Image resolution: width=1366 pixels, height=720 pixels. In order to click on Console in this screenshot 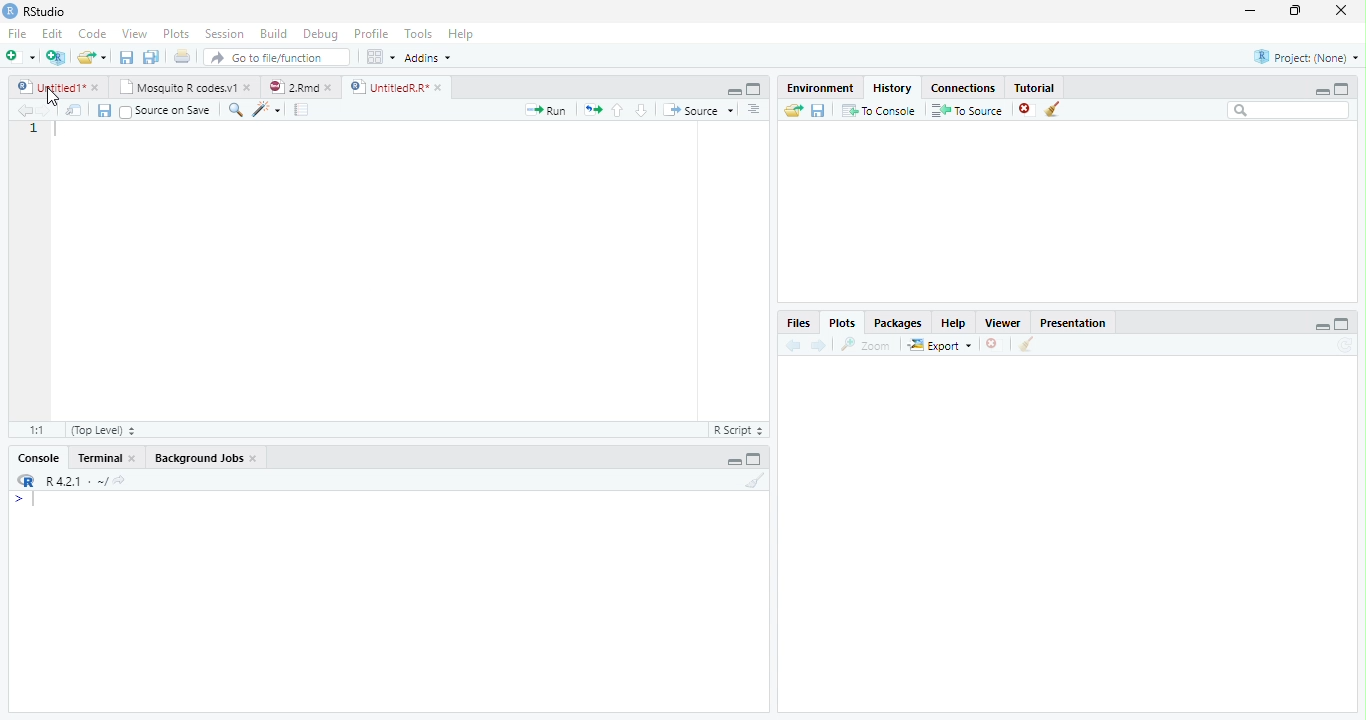, I will do `click(38, 459)`.